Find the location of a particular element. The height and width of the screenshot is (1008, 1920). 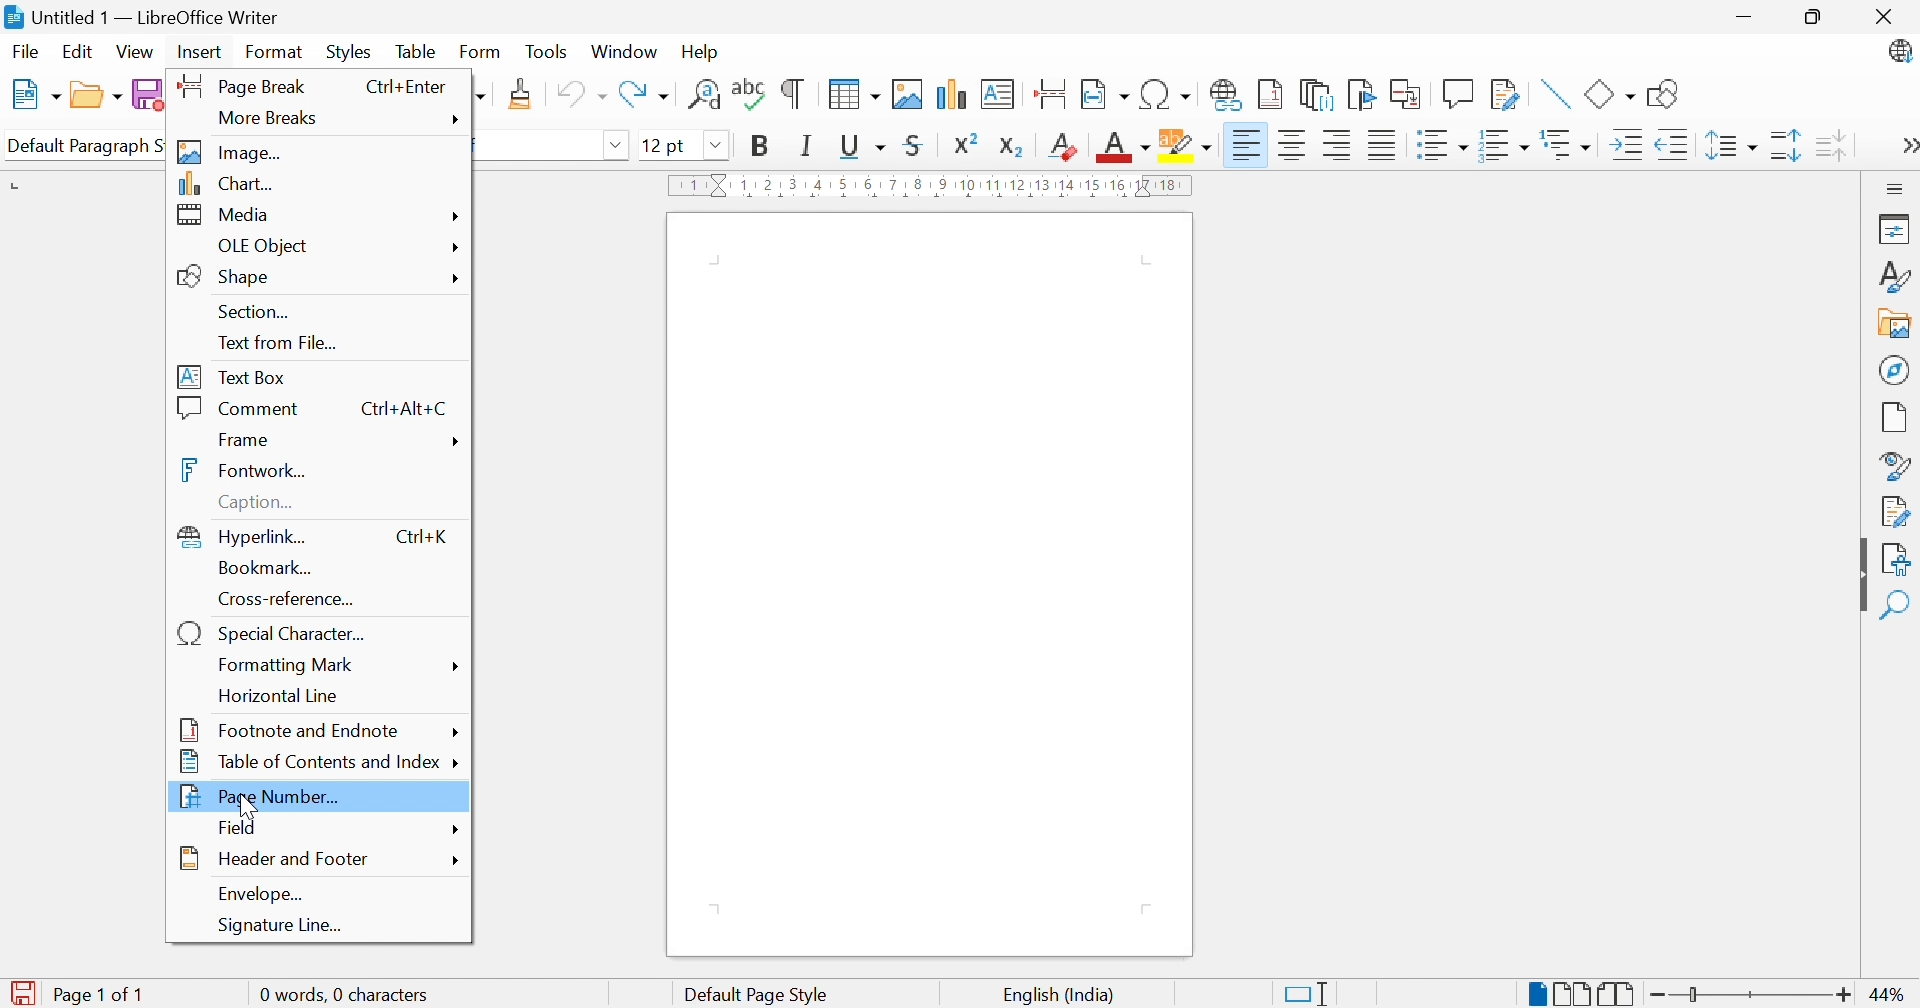

More is located at coordinates (453, 444).